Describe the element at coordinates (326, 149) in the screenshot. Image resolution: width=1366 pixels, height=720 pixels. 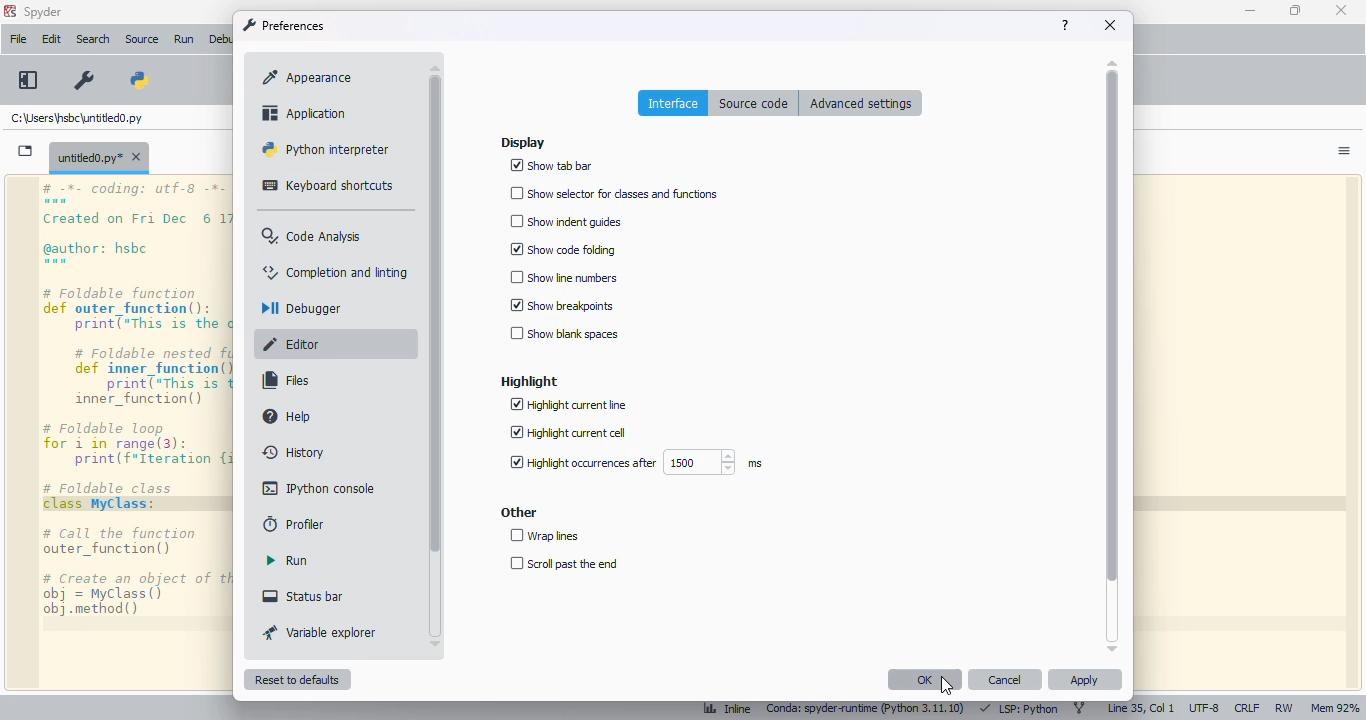
I see `python interpreter` at that location.